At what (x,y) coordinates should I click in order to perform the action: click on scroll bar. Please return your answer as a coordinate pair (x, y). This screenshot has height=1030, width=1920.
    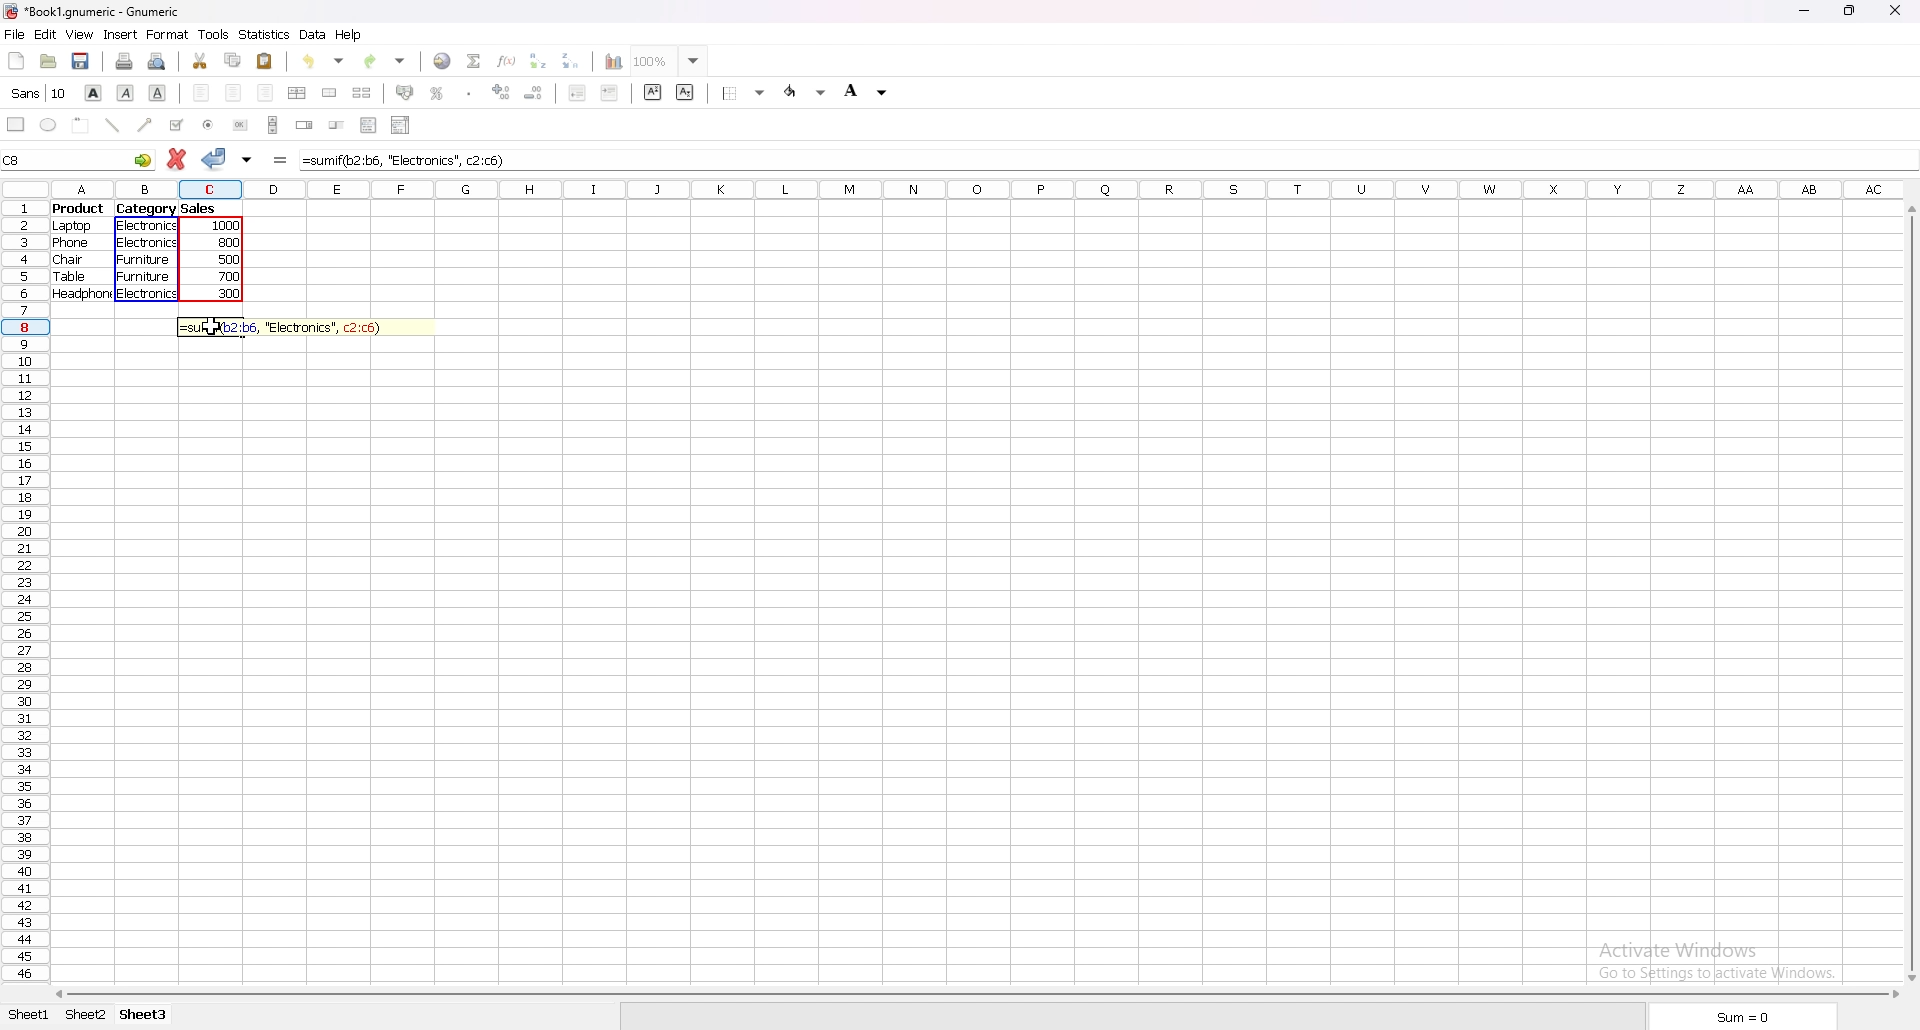
    Looking at the image, I should click on (1912, 590).